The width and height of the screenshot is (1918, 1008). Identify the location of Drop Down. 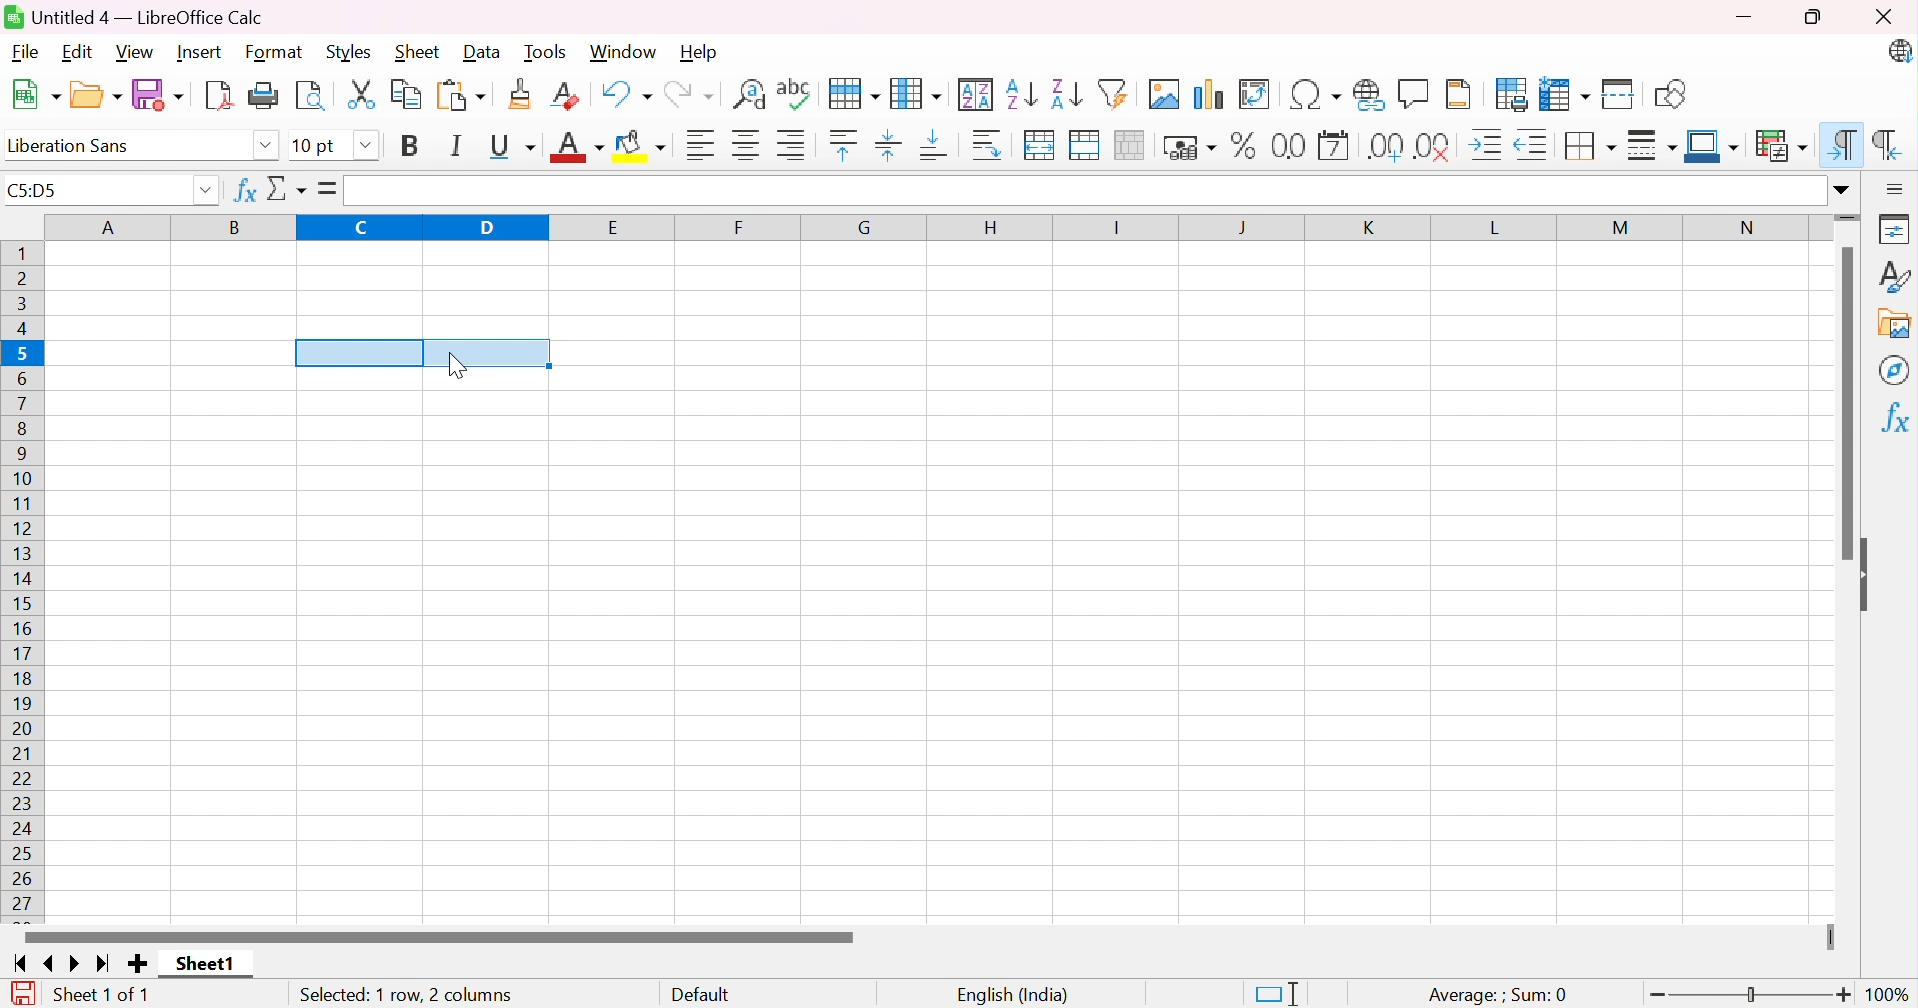
(264, 145).